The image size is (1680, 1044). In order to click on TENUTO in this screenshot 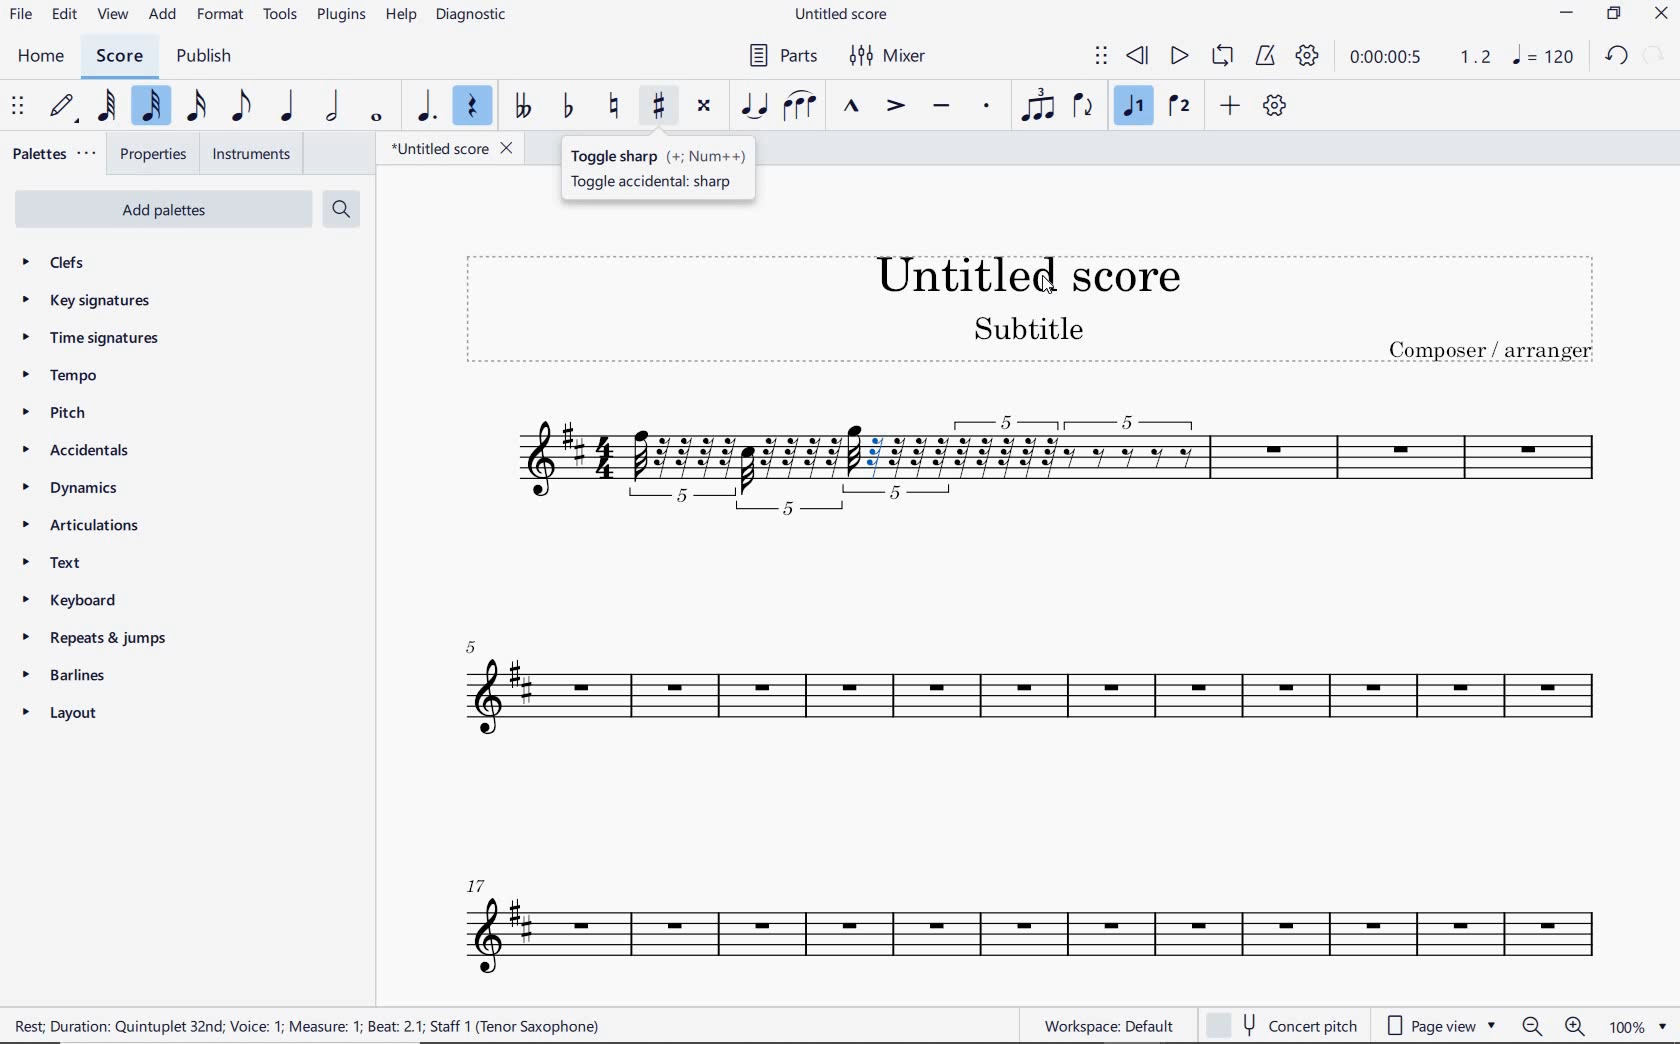, I will do `click(942, 107)`.